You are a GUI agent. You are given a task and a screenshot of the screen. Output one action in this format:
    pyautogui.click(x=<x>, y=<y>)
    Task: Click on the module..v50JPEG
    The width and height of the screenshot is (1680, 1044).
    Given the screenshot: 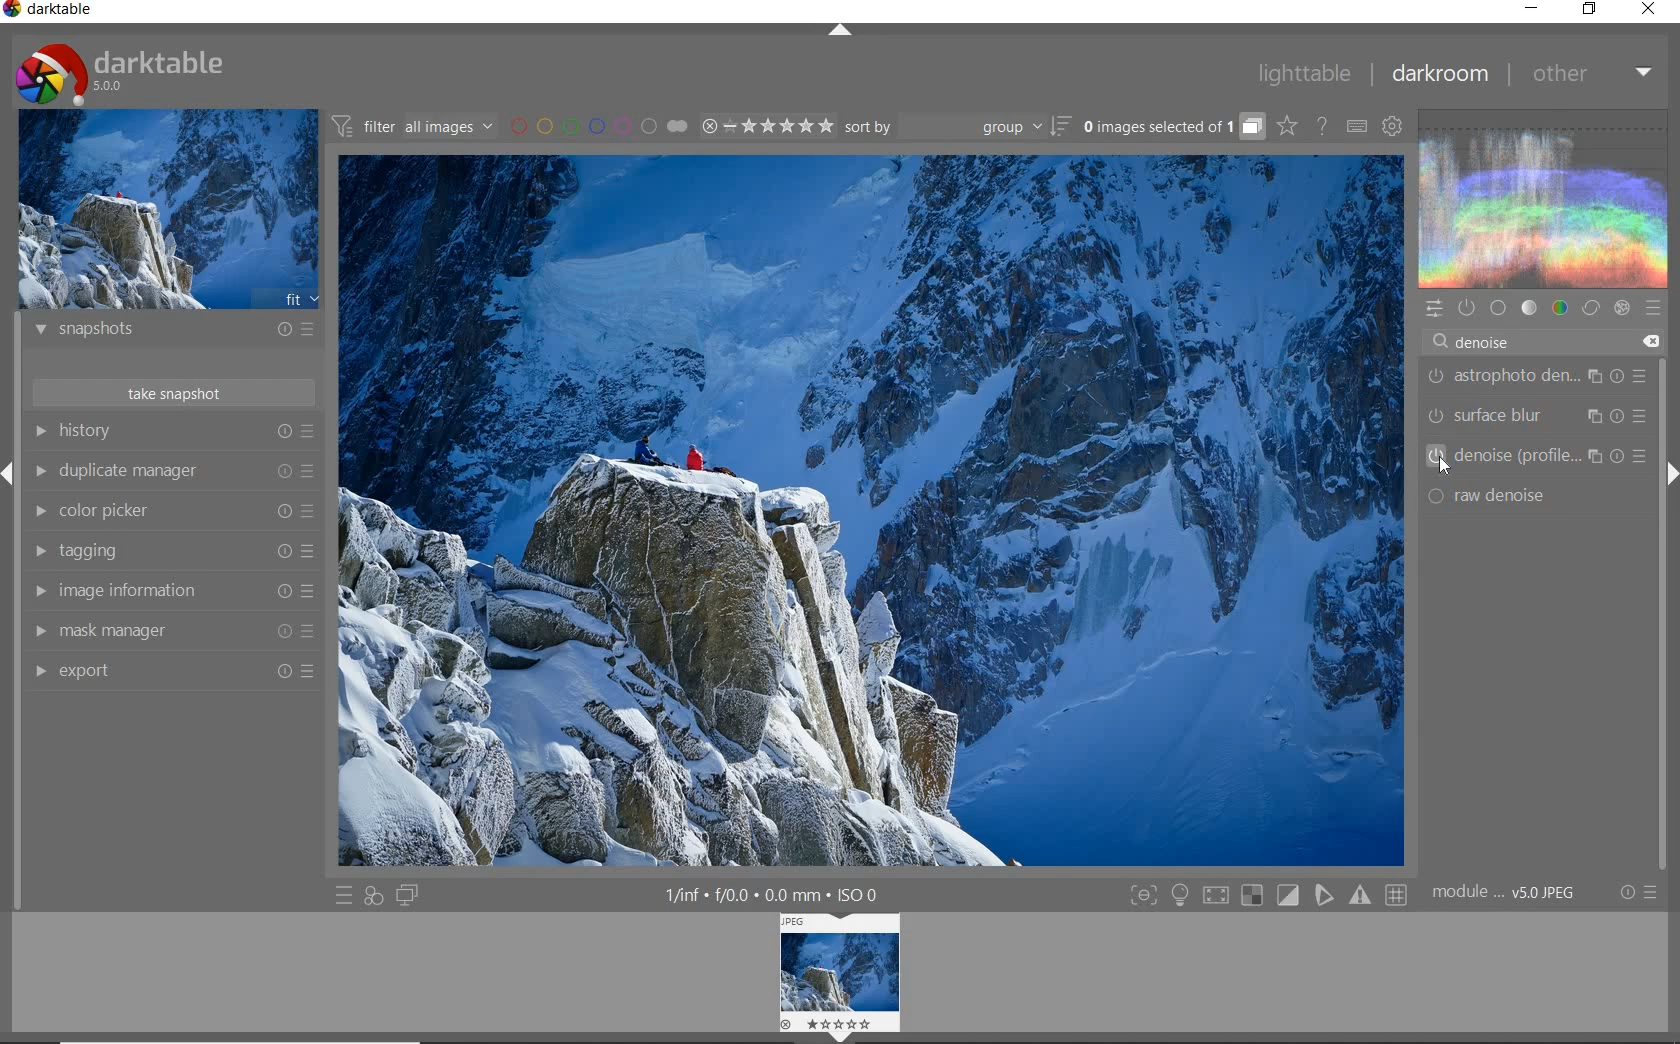 What is the action you would take?
    pyautogui.click(x=1509, y=893)
    